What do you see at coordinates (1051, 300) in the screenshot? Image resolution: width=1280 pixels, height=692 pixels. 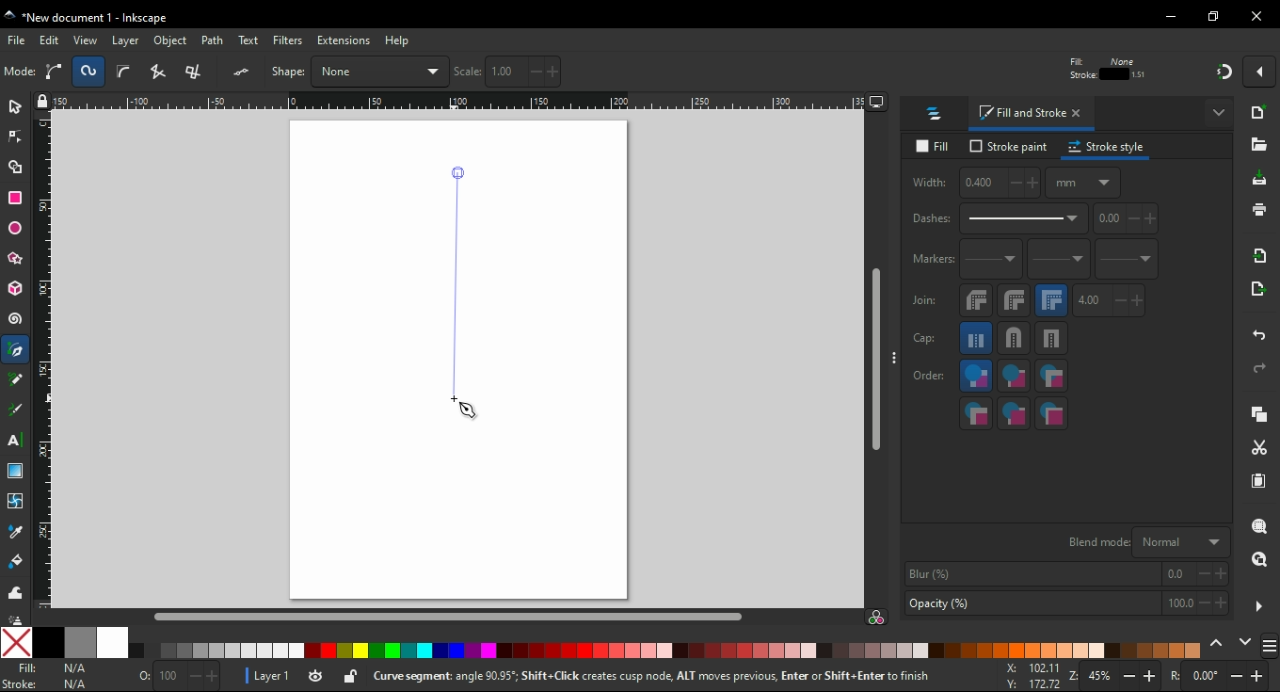 I see `miter` at bounding box center [1051, 300].